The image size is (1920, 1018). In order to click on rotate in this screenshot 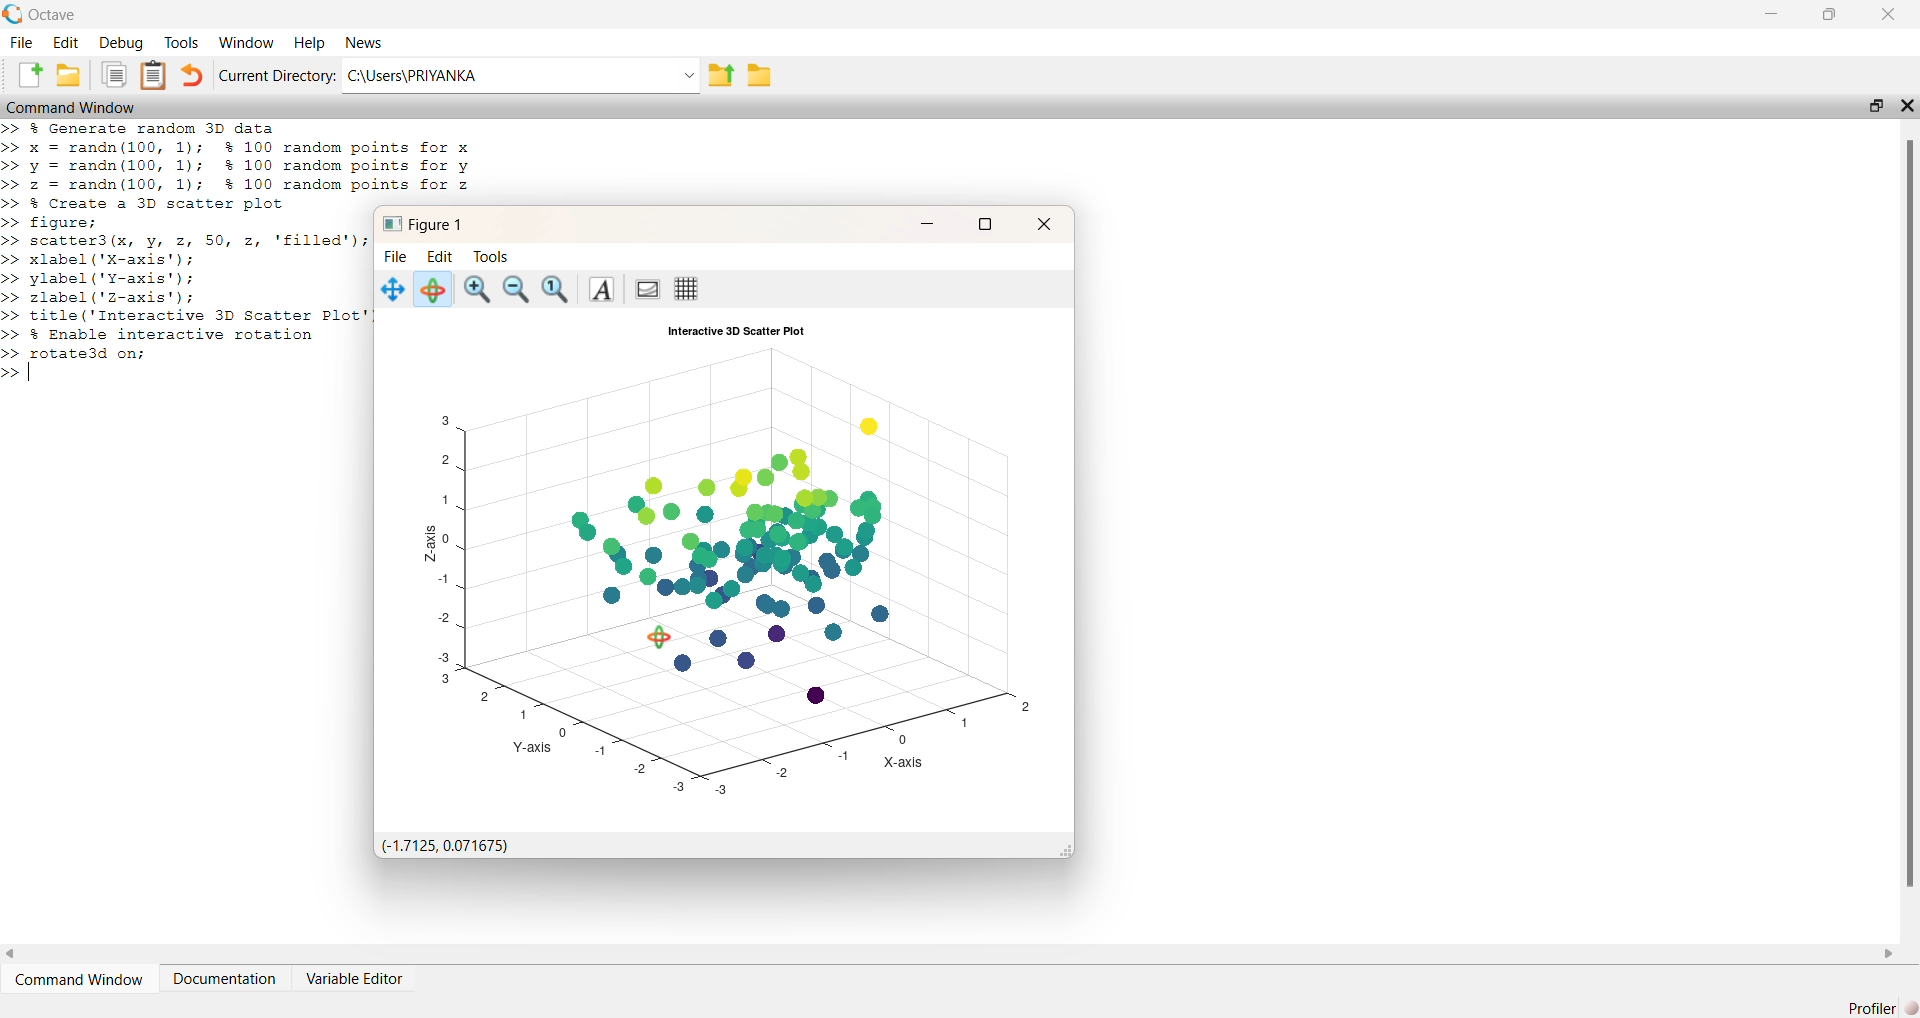, I will do `click(431, 289)`.